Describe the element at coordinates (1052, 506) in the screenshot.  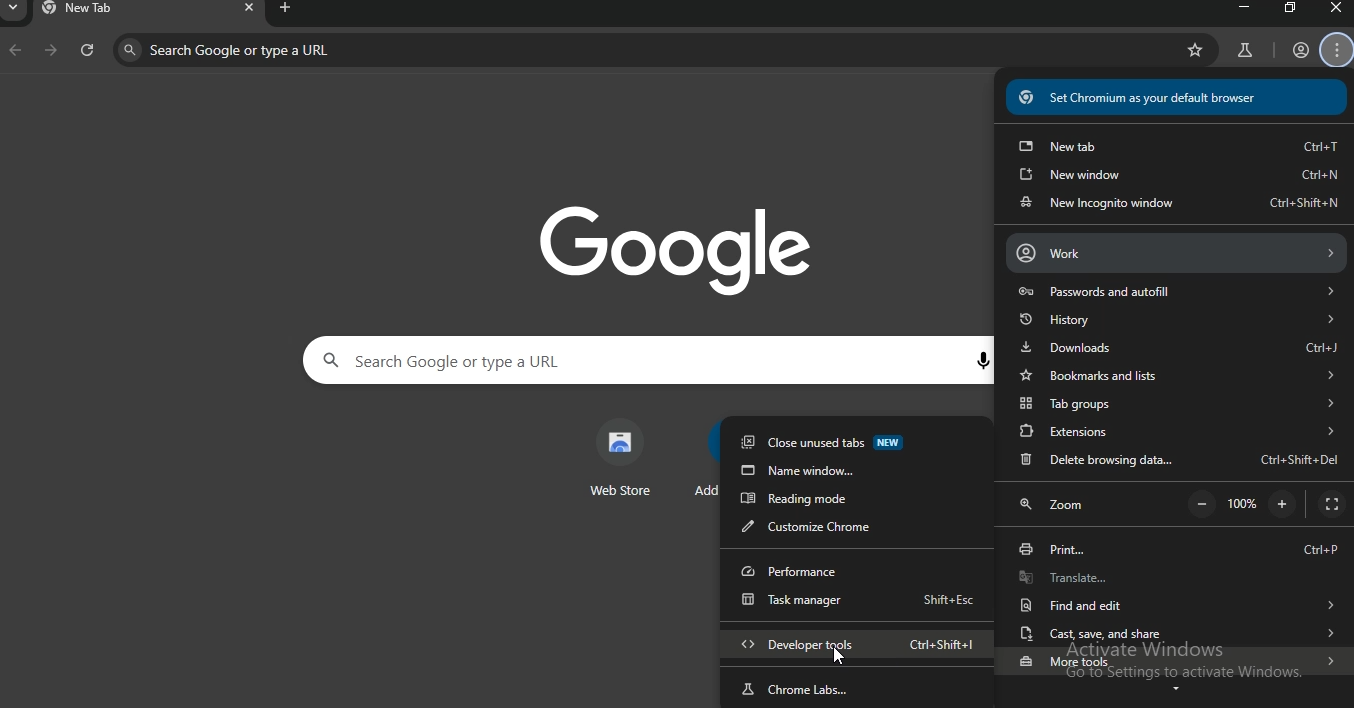
I see `zoom` at that location.